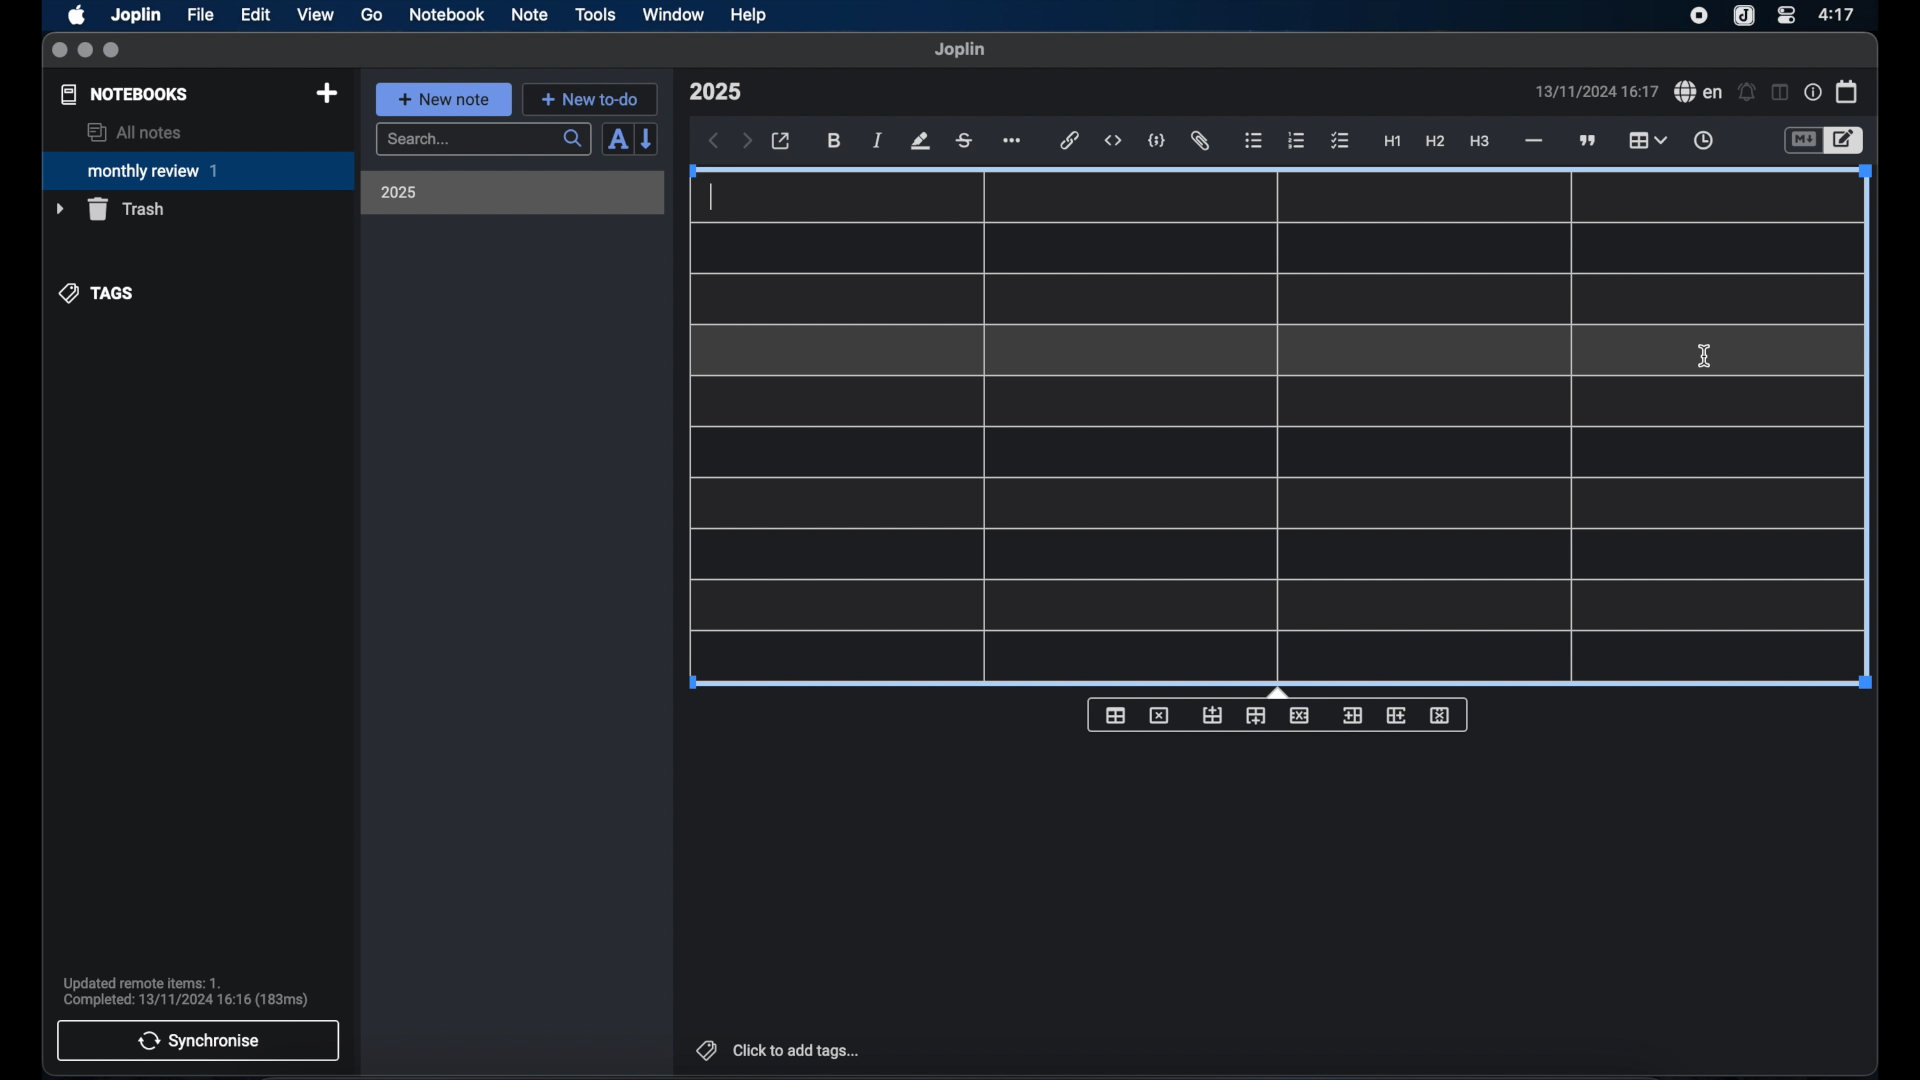  I want to click on inline code, so click(1113, 141).